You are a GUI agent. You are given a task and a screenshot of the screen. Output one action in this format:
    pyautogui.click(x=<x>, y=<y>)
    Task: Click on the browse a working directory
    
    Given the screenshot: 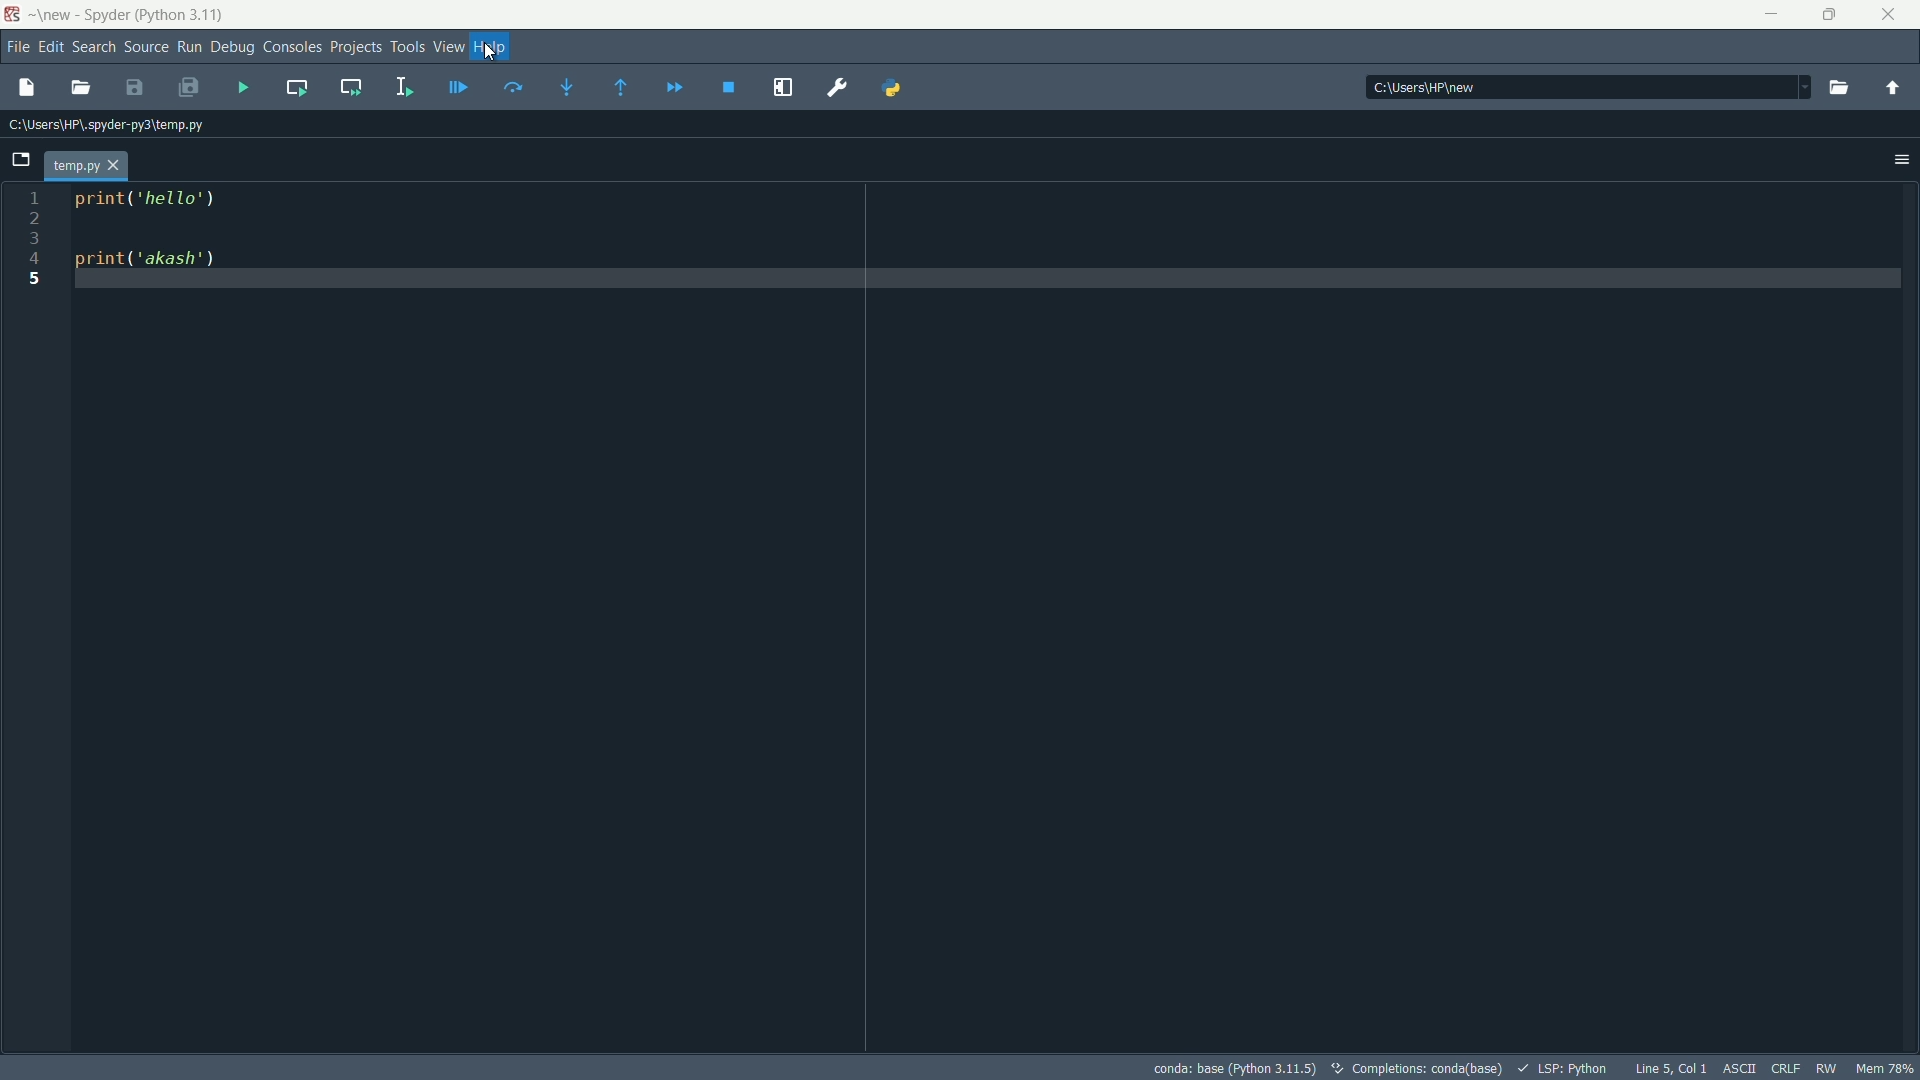 What is the action you would take?
    pyautogui.click(x=1838, y=88)
    